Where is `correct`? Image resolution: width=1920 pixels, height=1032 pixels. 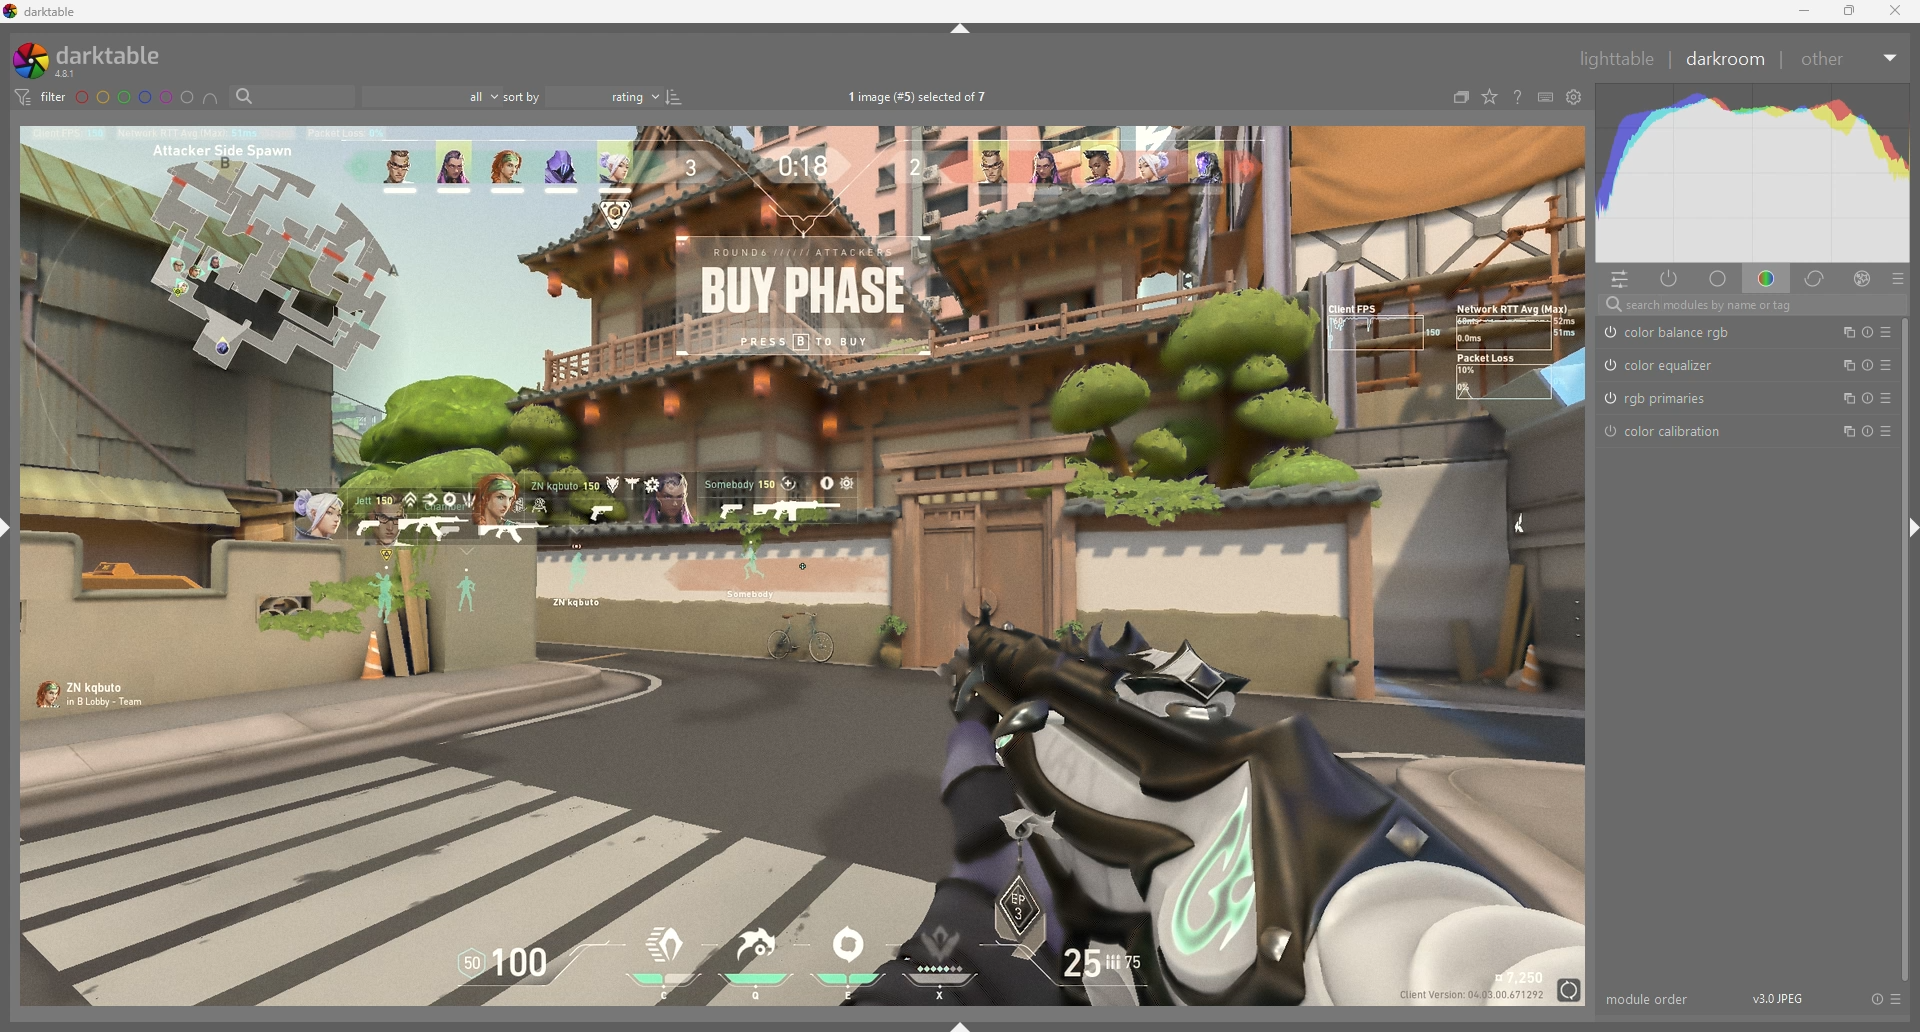
correct is located at coordinates (1817, 278).